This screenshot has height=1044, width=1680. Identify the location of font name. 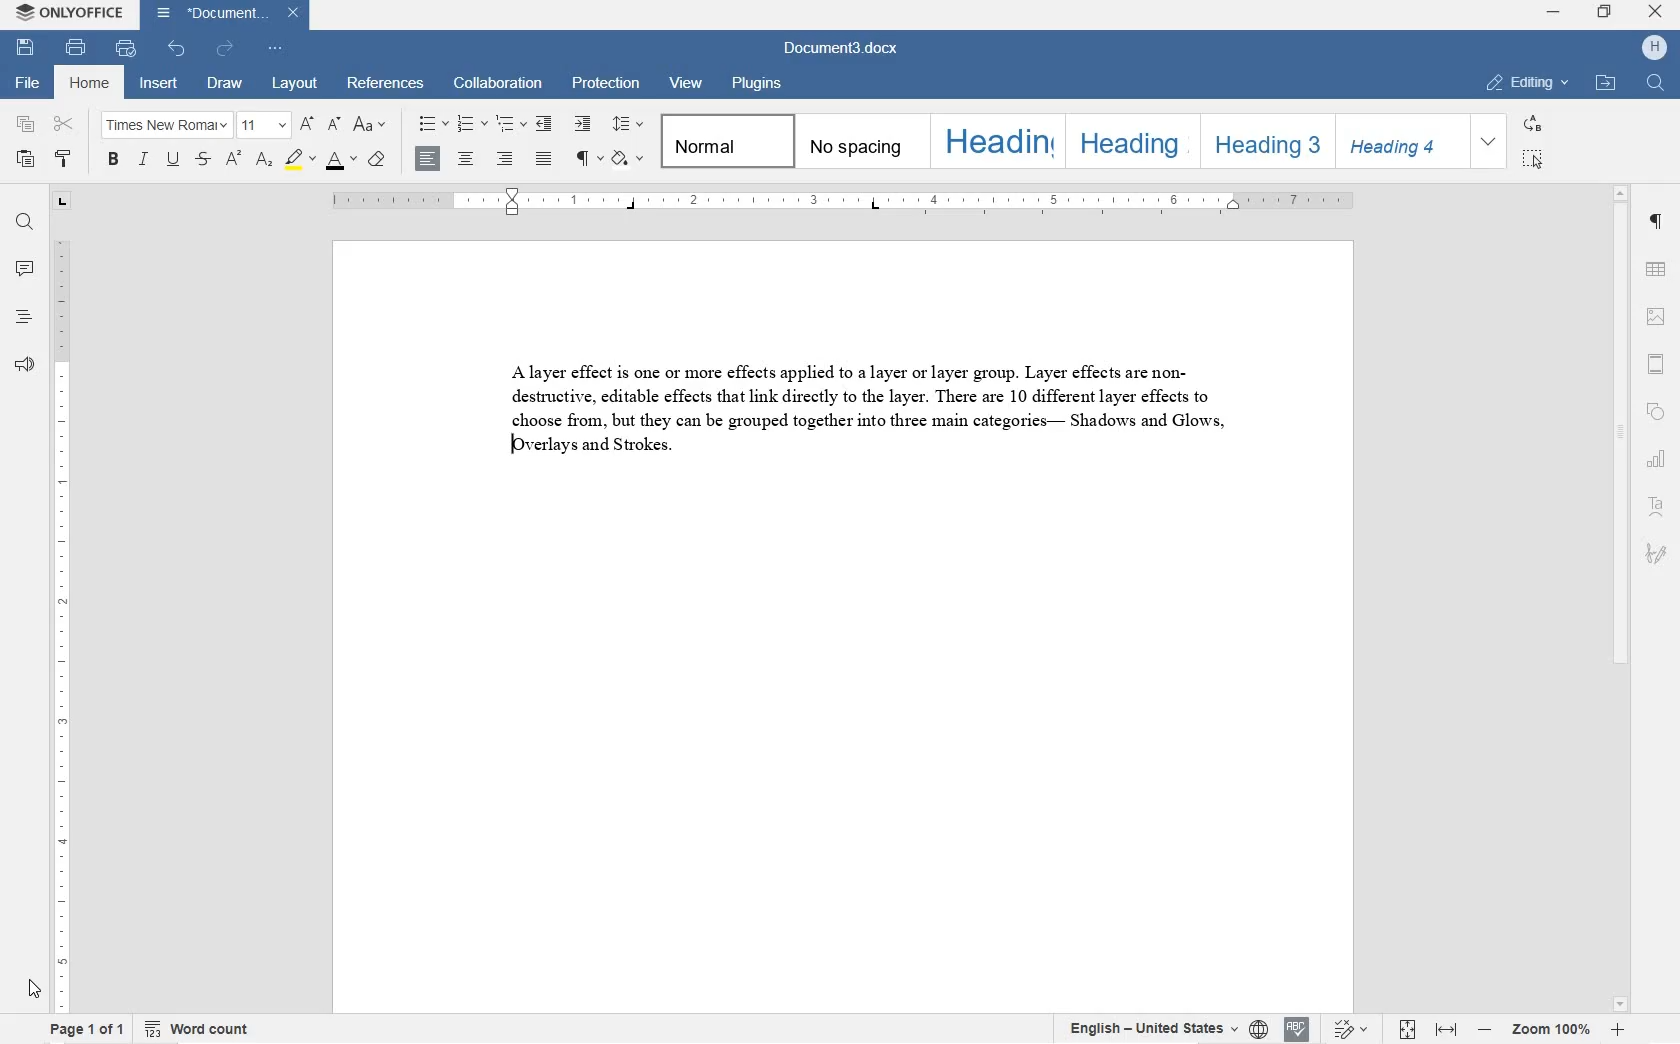
(165, 124).